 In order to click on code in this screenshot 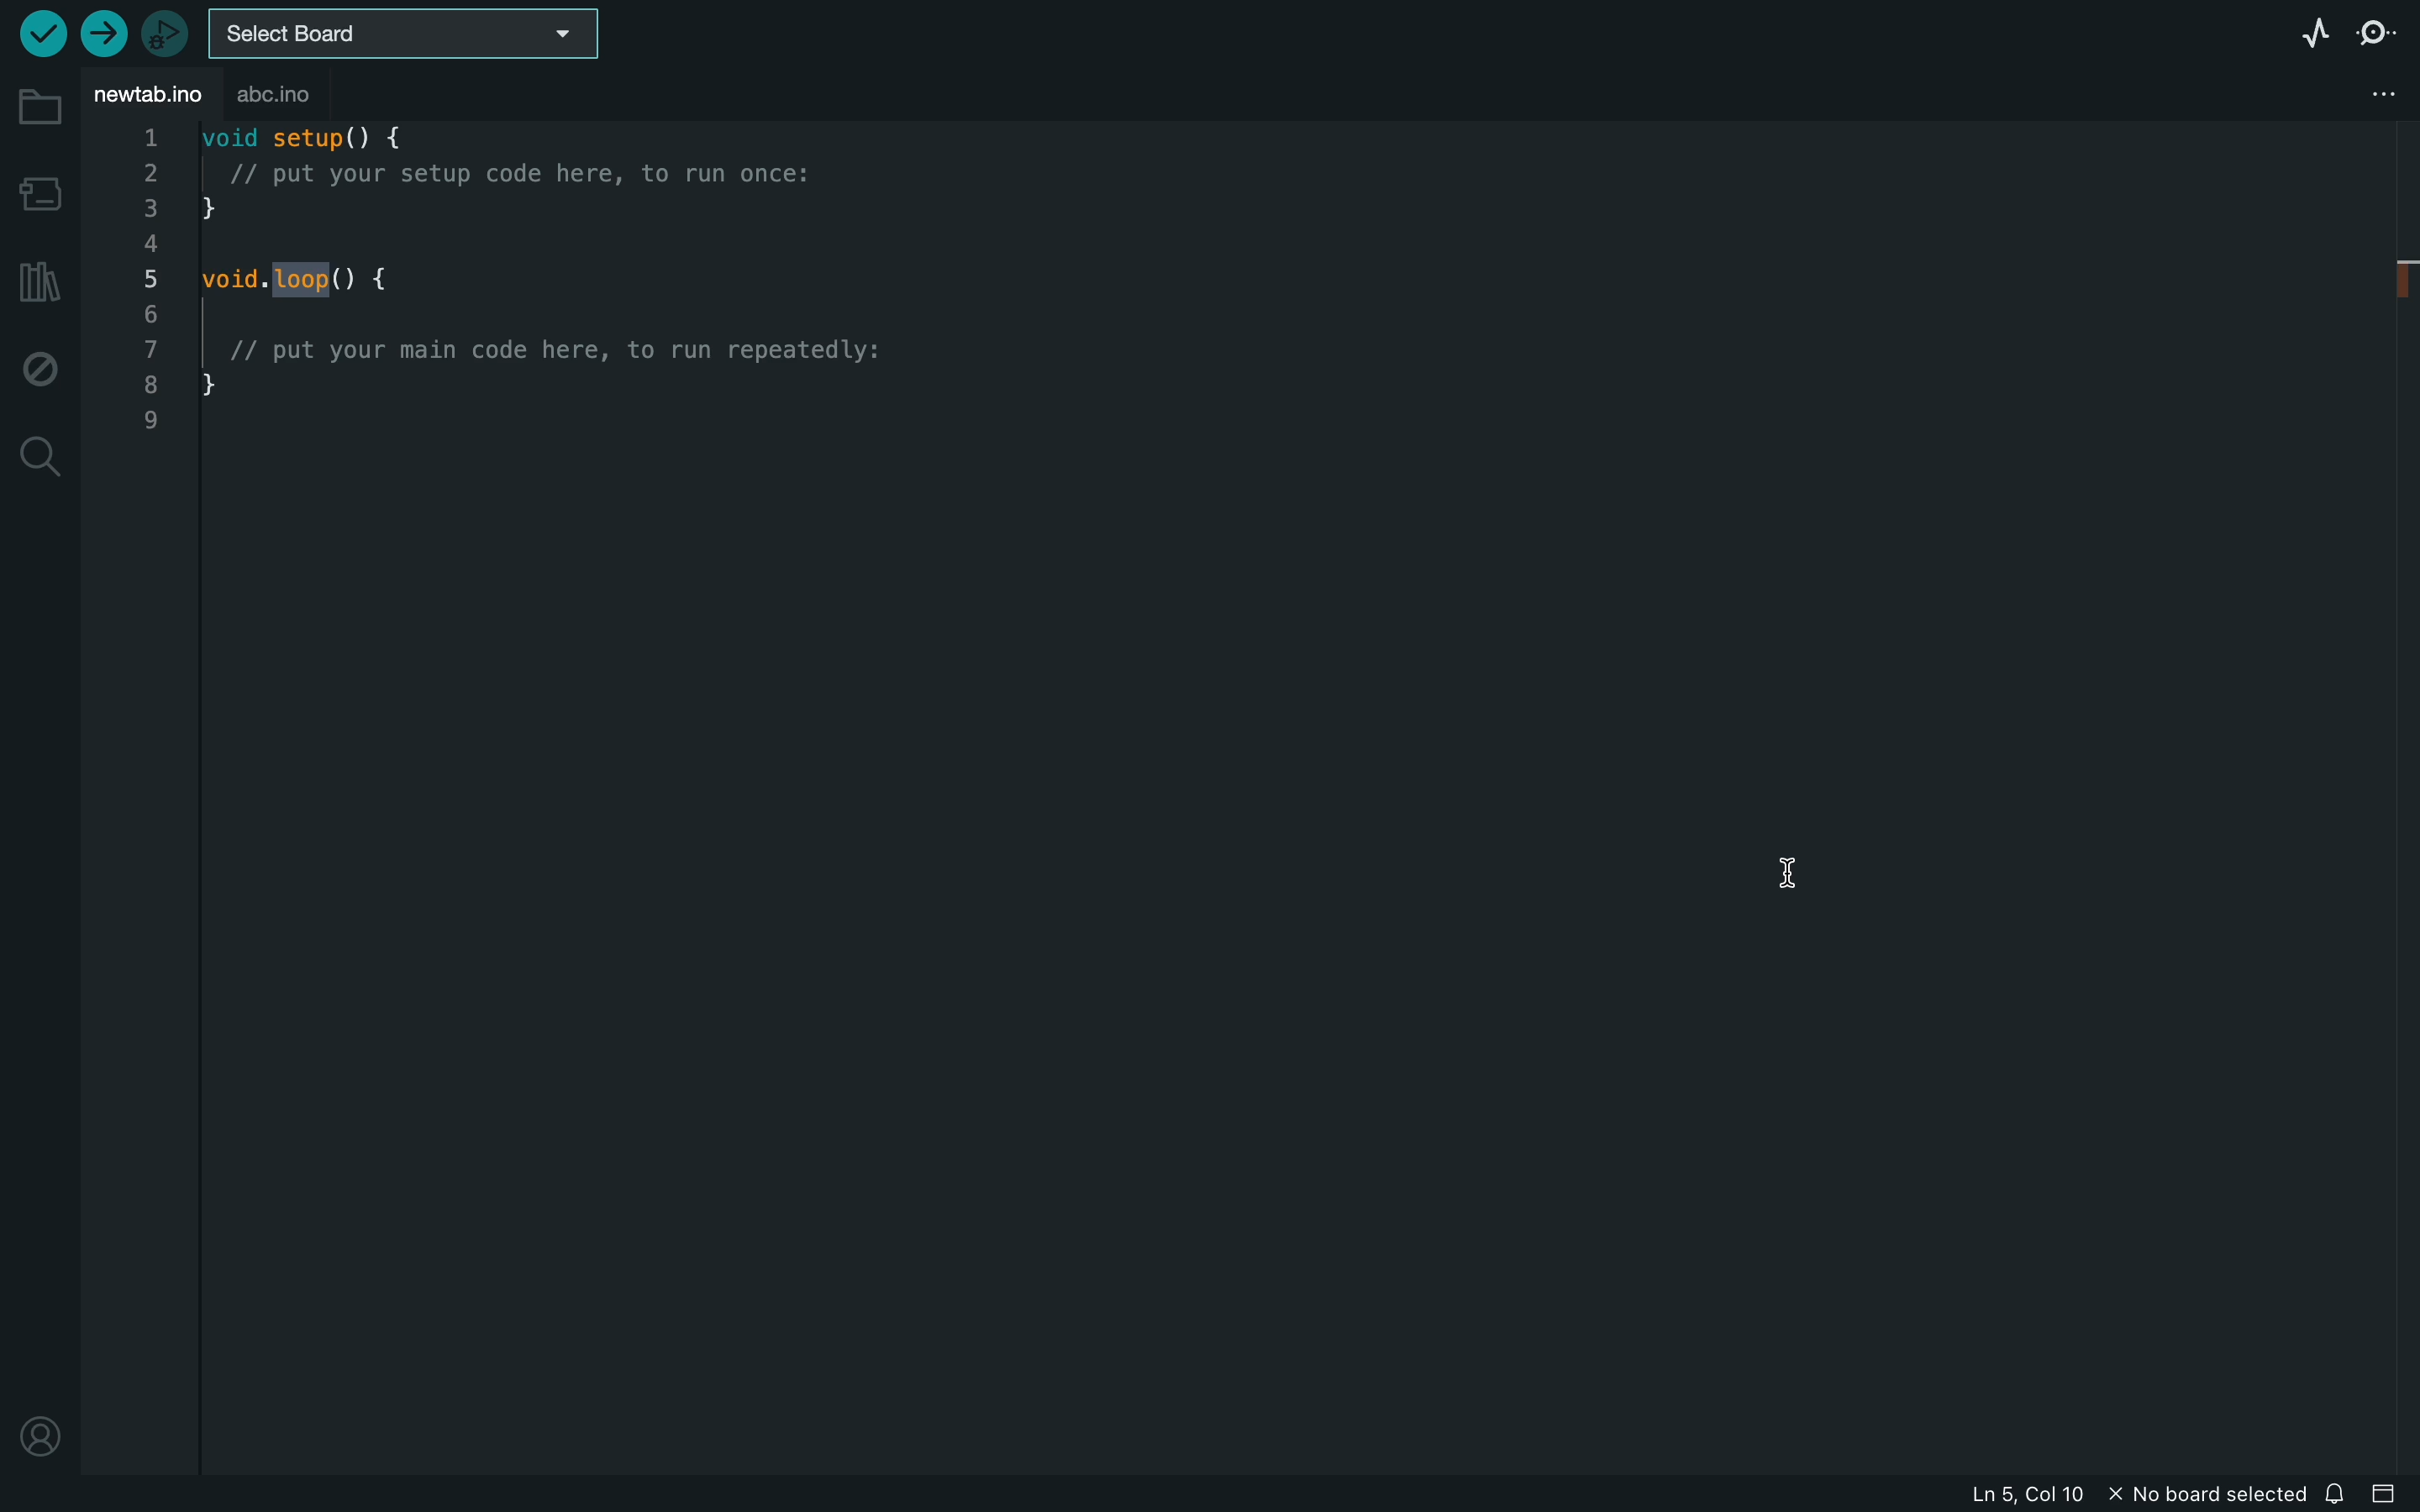, I will do `click(510, 309)`.